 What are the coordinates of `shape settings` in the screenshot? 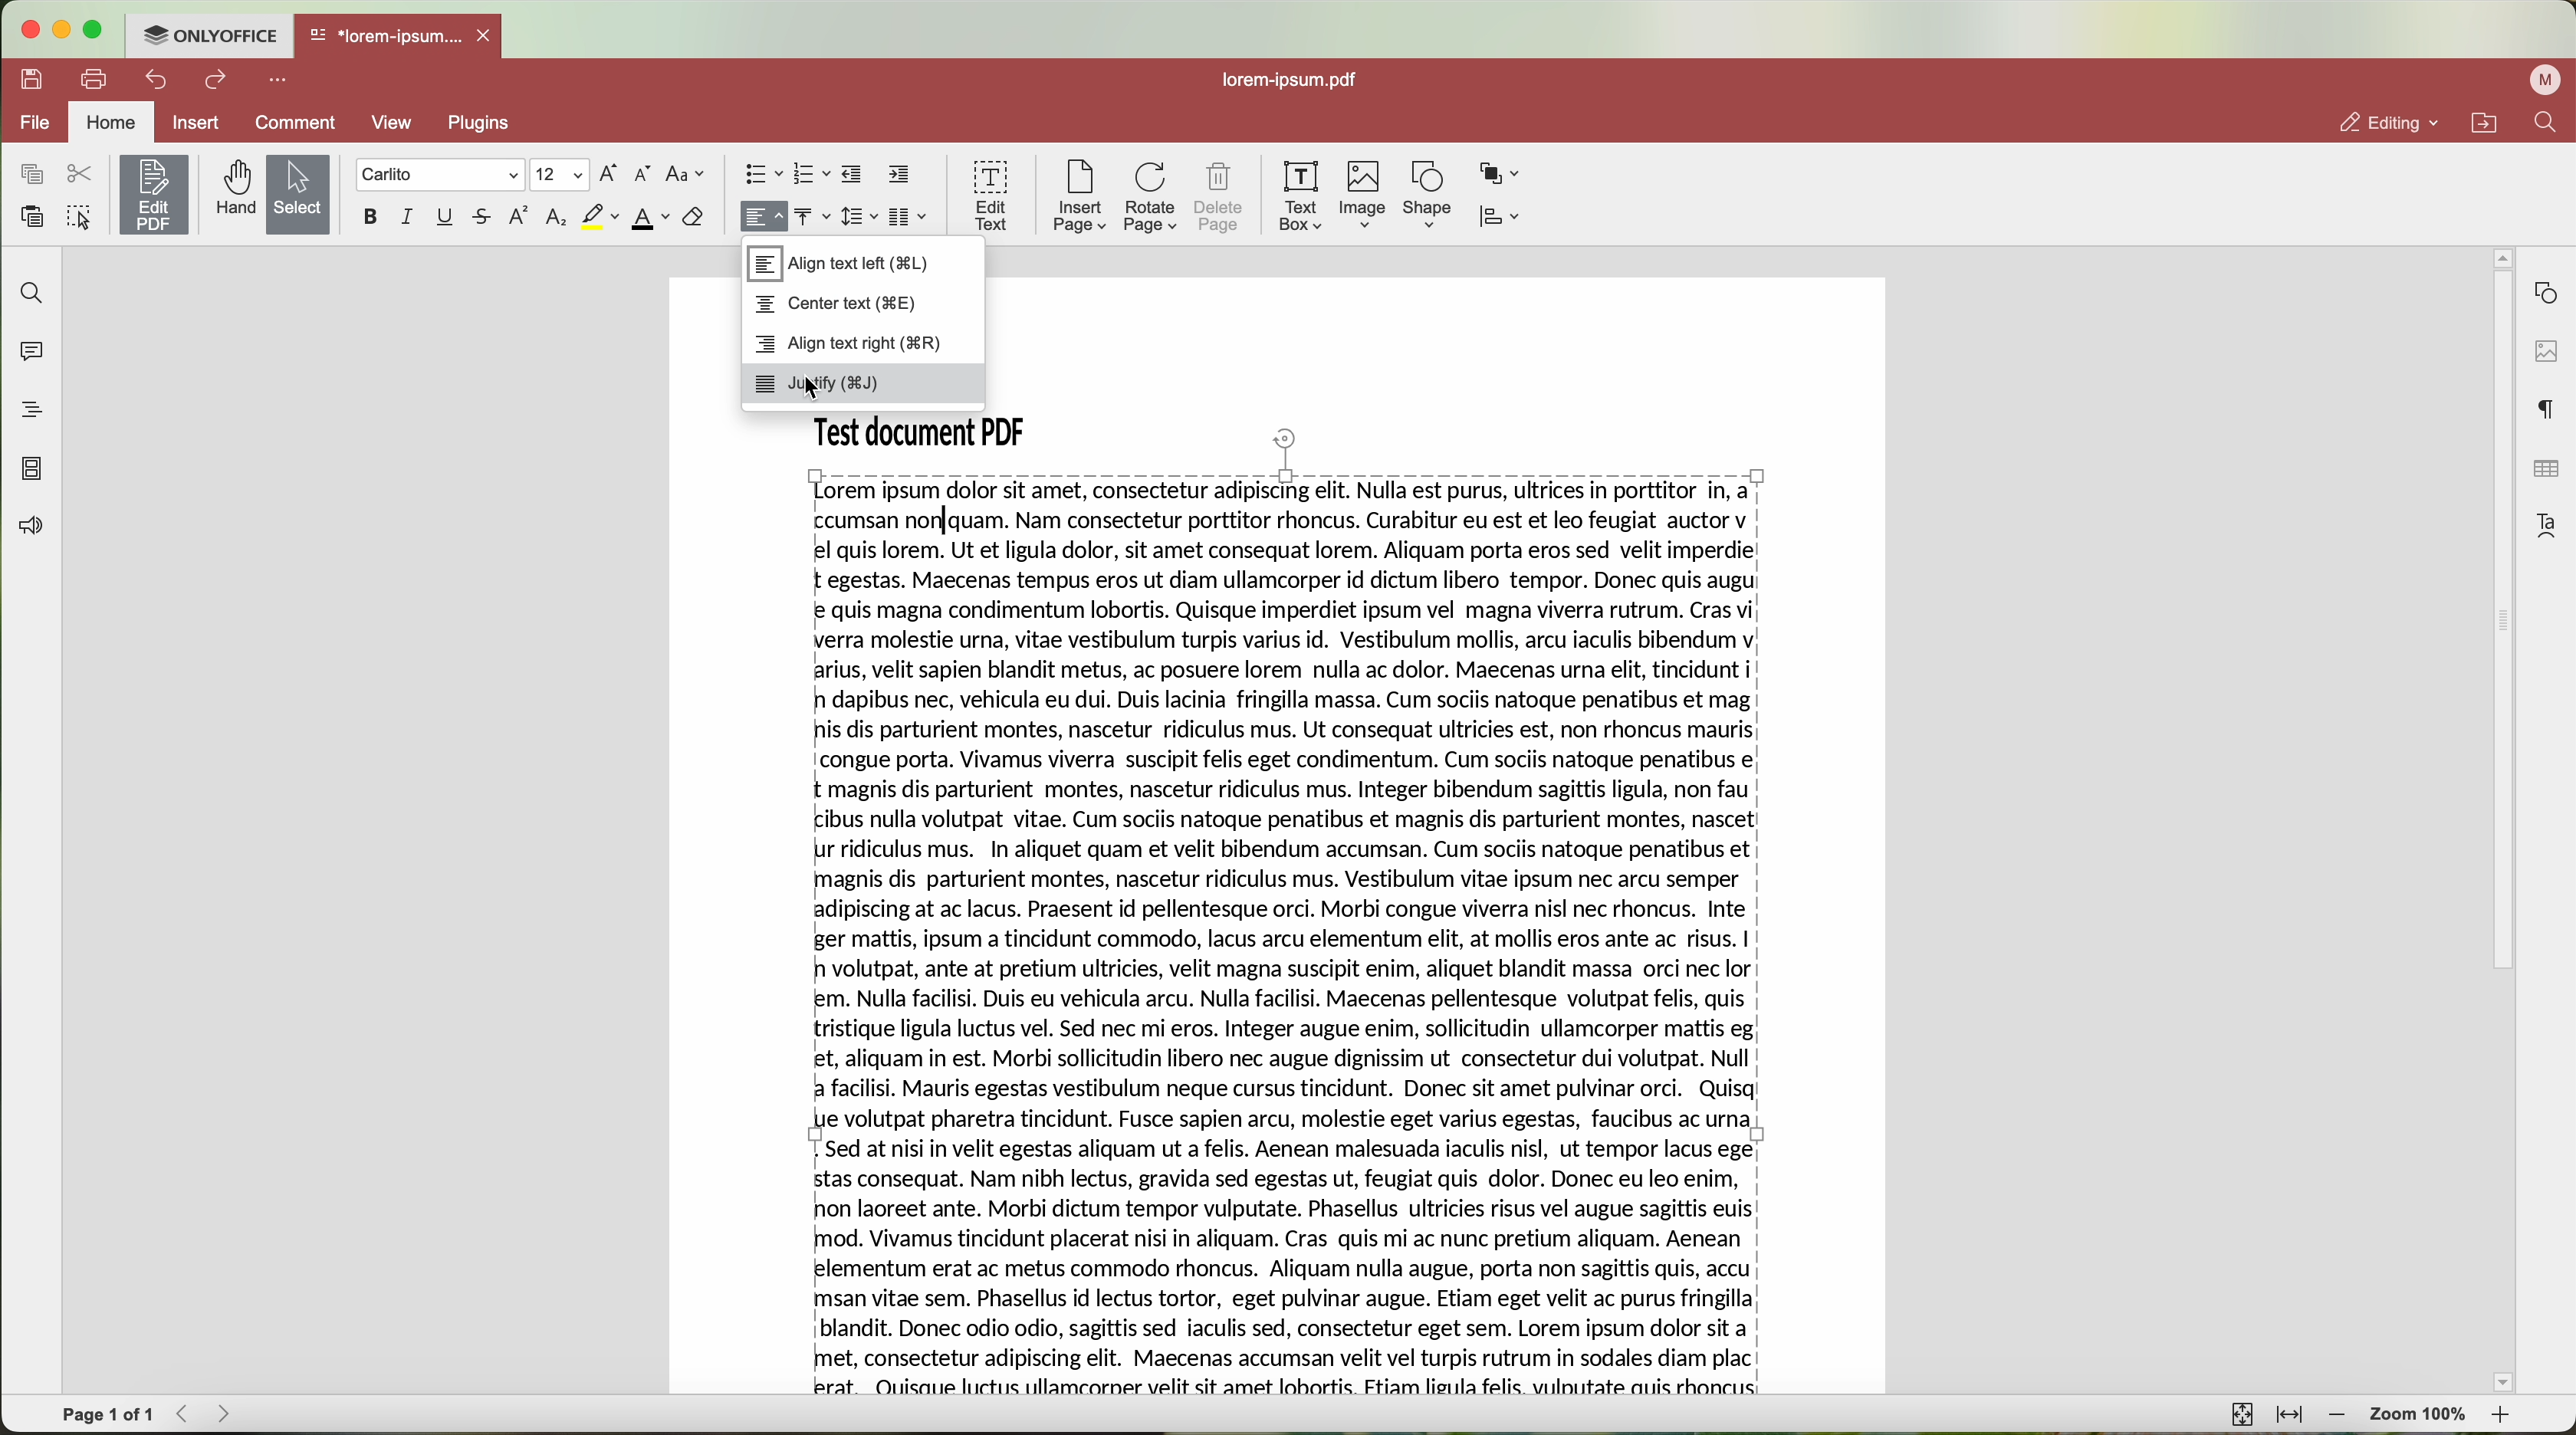 It's located at (2544, 291).